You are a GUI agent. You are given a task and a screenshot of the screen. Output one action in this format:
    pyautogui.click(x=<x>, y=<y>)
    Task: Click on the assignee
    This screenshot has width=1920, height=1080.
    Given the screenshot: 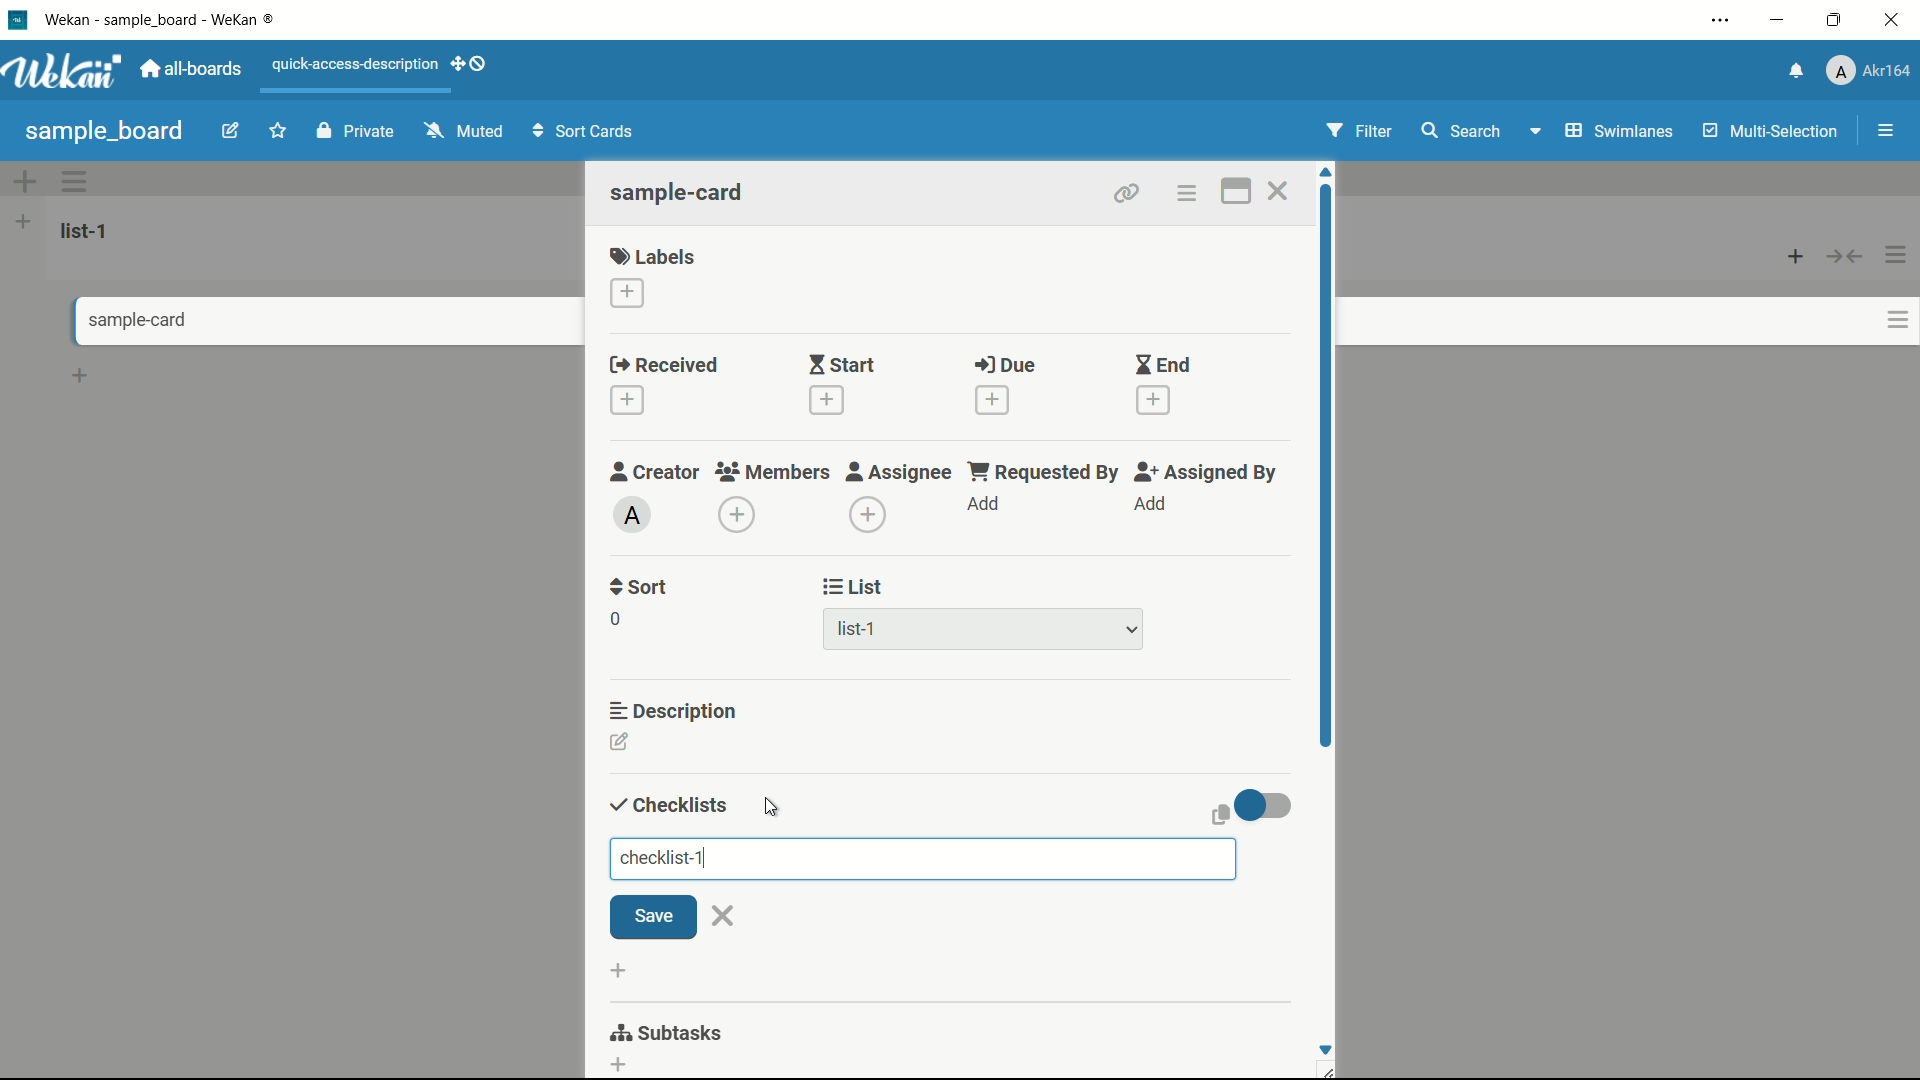 What is the action you would take?
    pyautogui.click(x=899, y=472)
    